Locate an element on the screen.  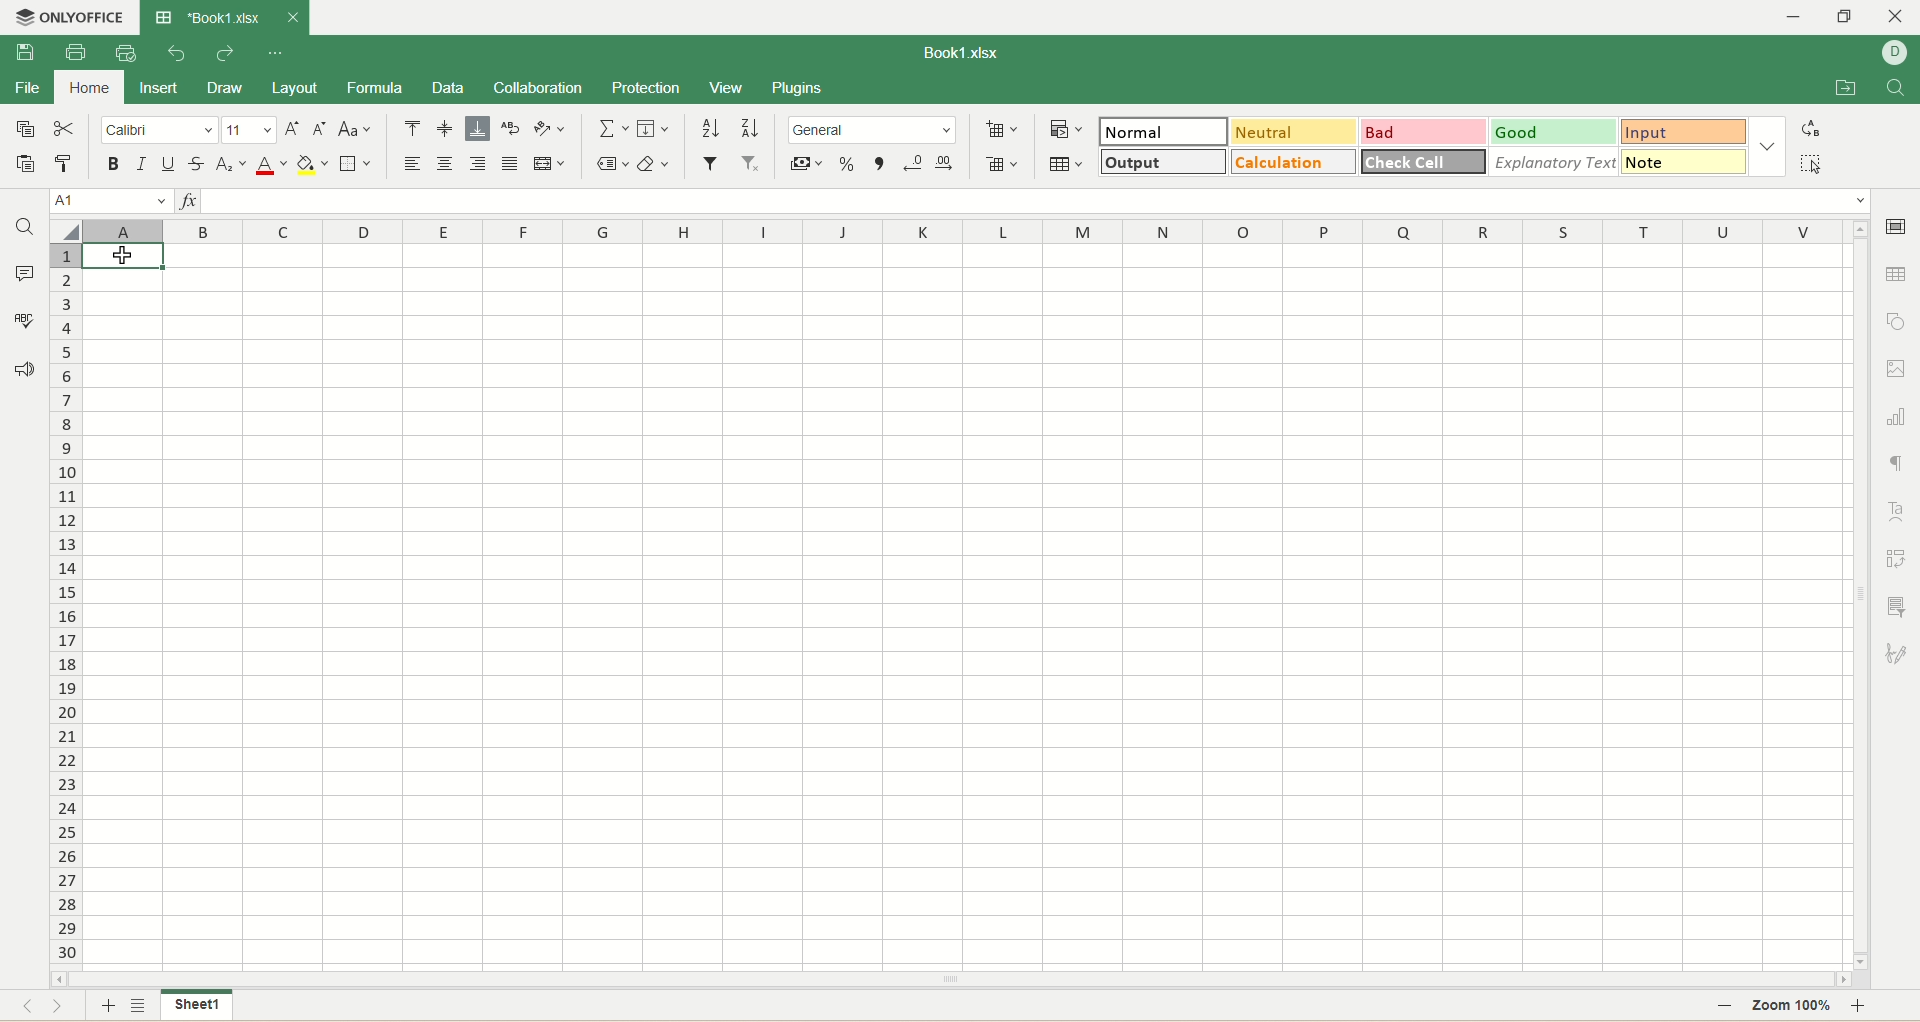
align bottom is located at coordinates (477, 129).